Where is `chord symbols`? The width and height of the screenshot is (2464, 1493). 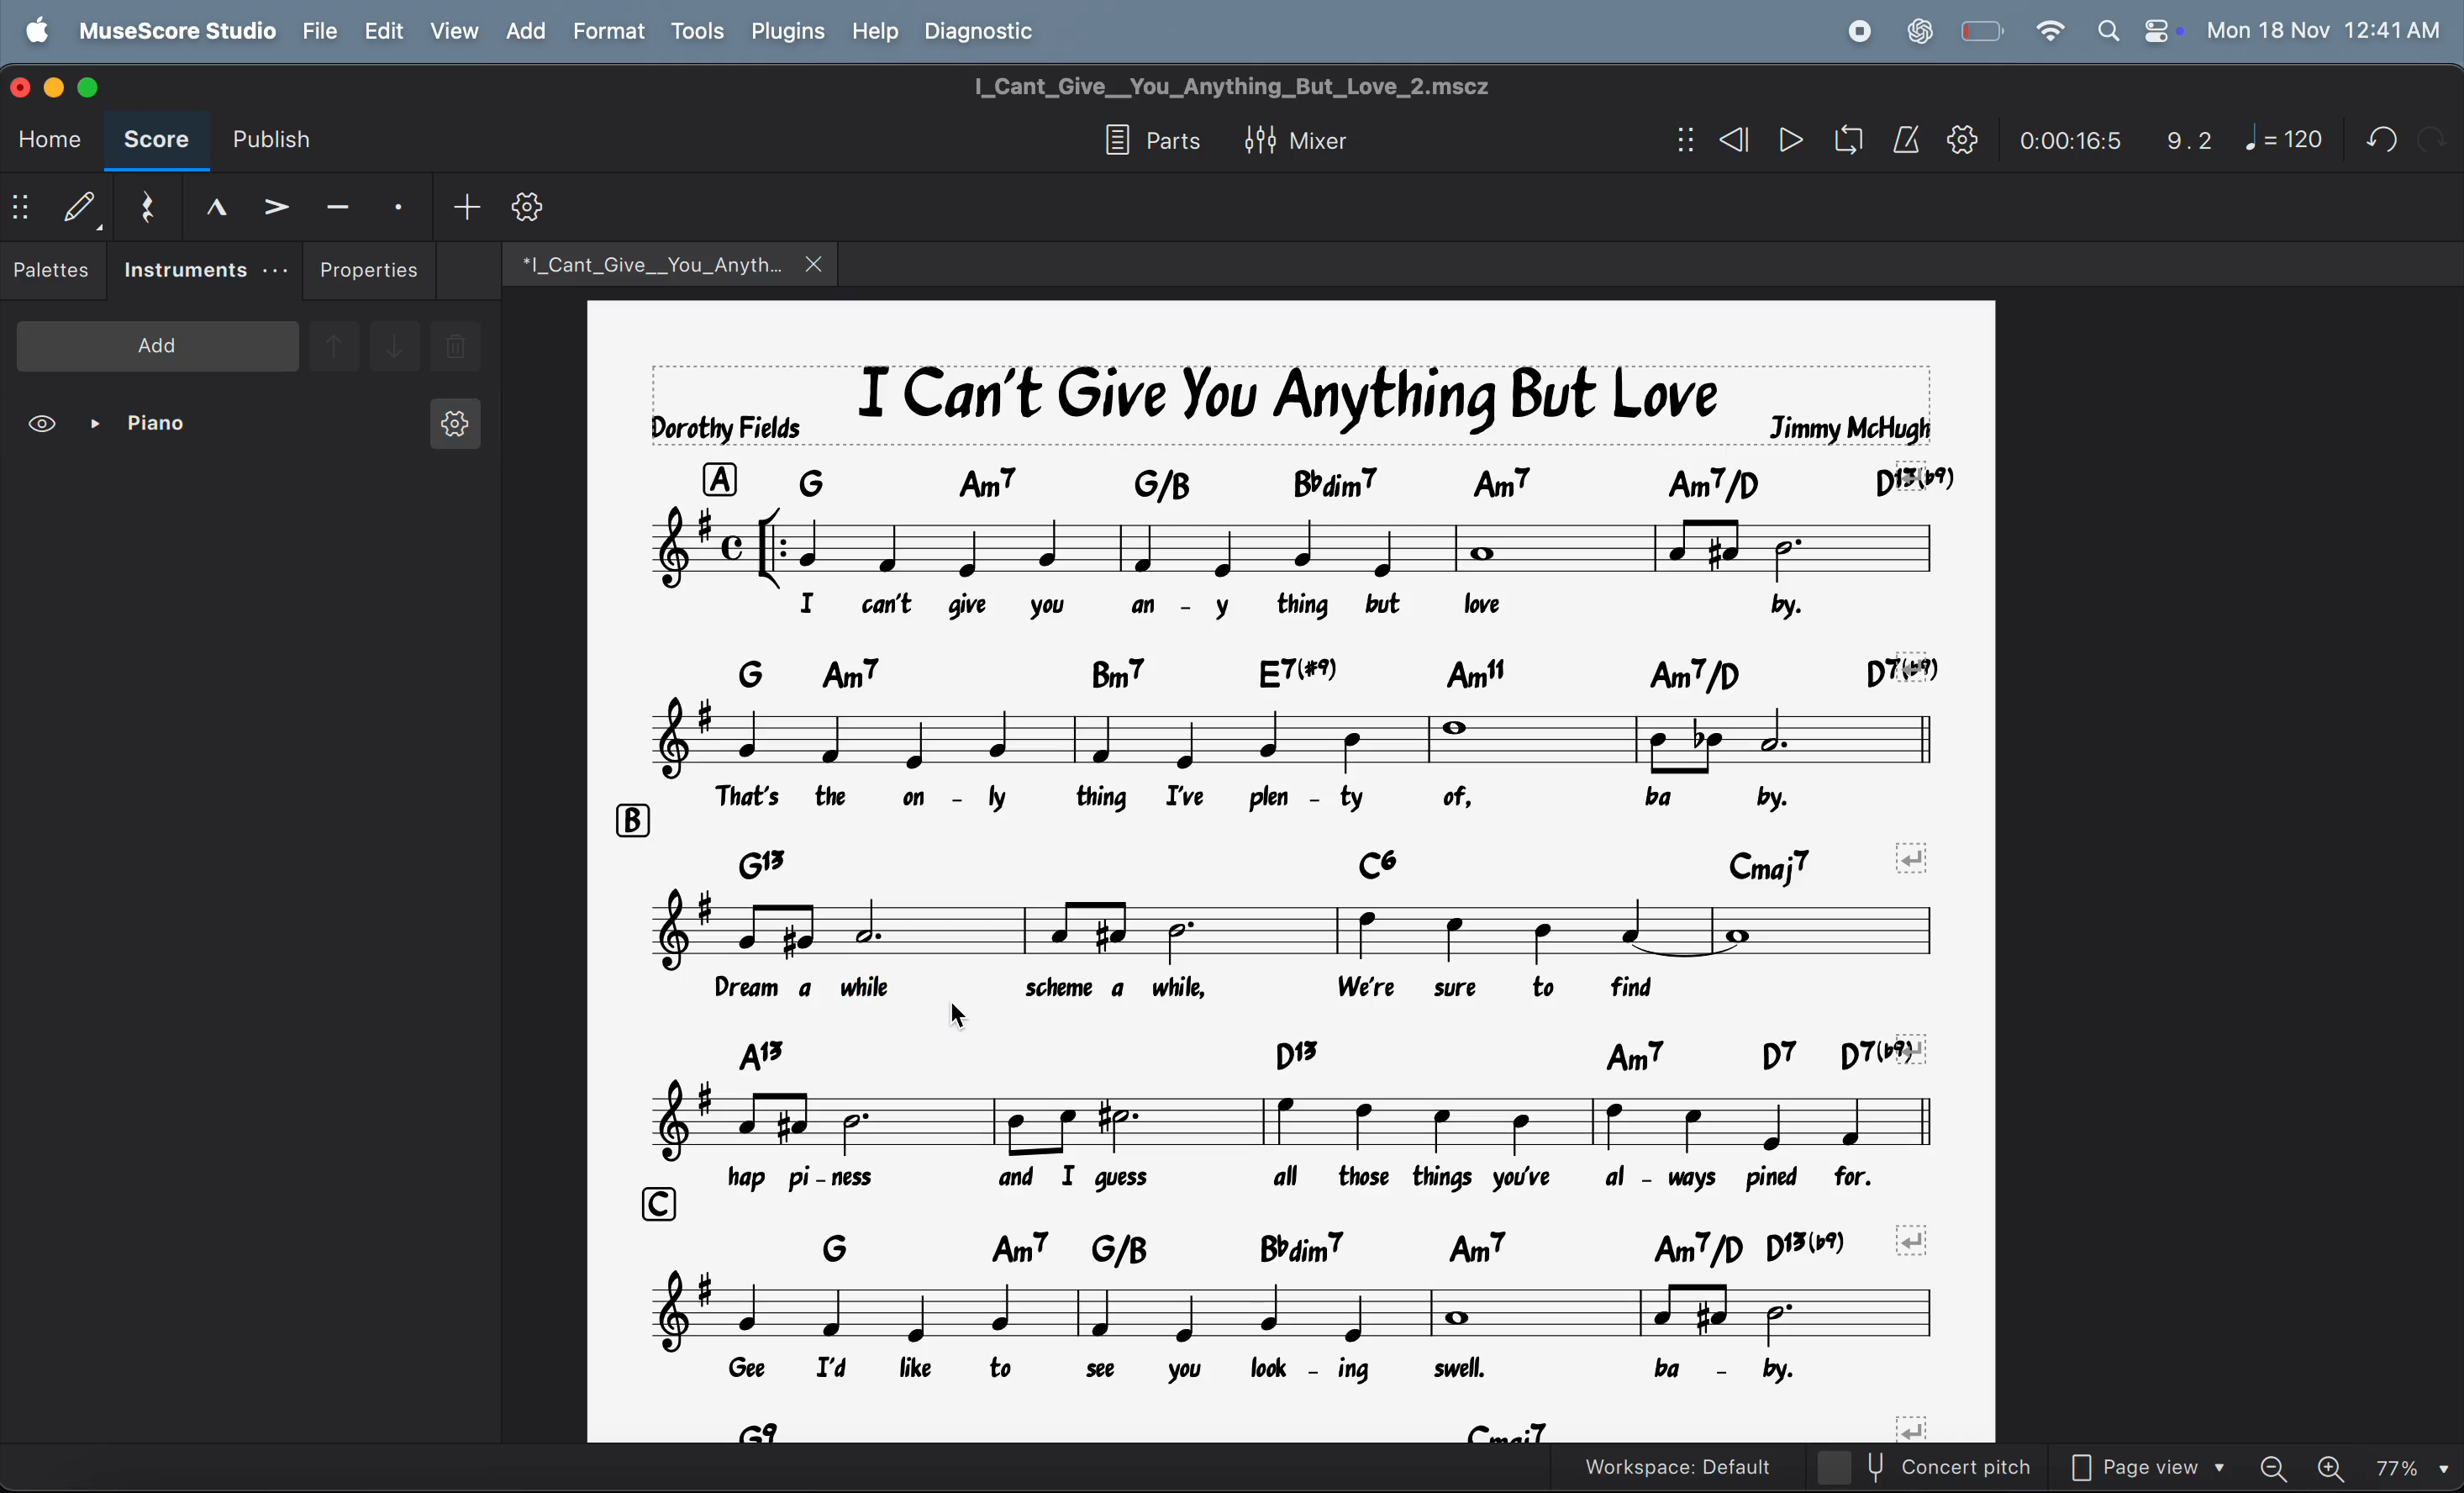 chord symbols is located at coordinates (1295, 1427).